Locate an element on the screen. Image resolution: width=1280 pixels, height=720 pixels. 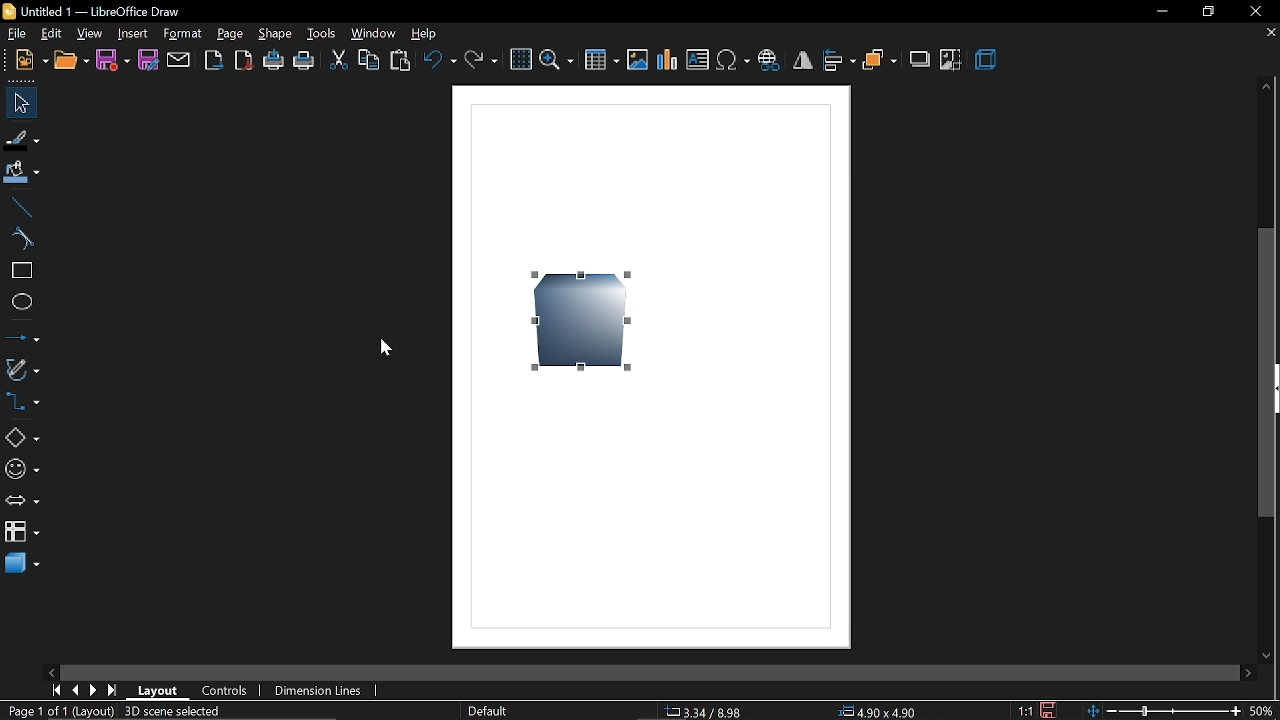
symbol shapes is located at coordinates (22, 469).